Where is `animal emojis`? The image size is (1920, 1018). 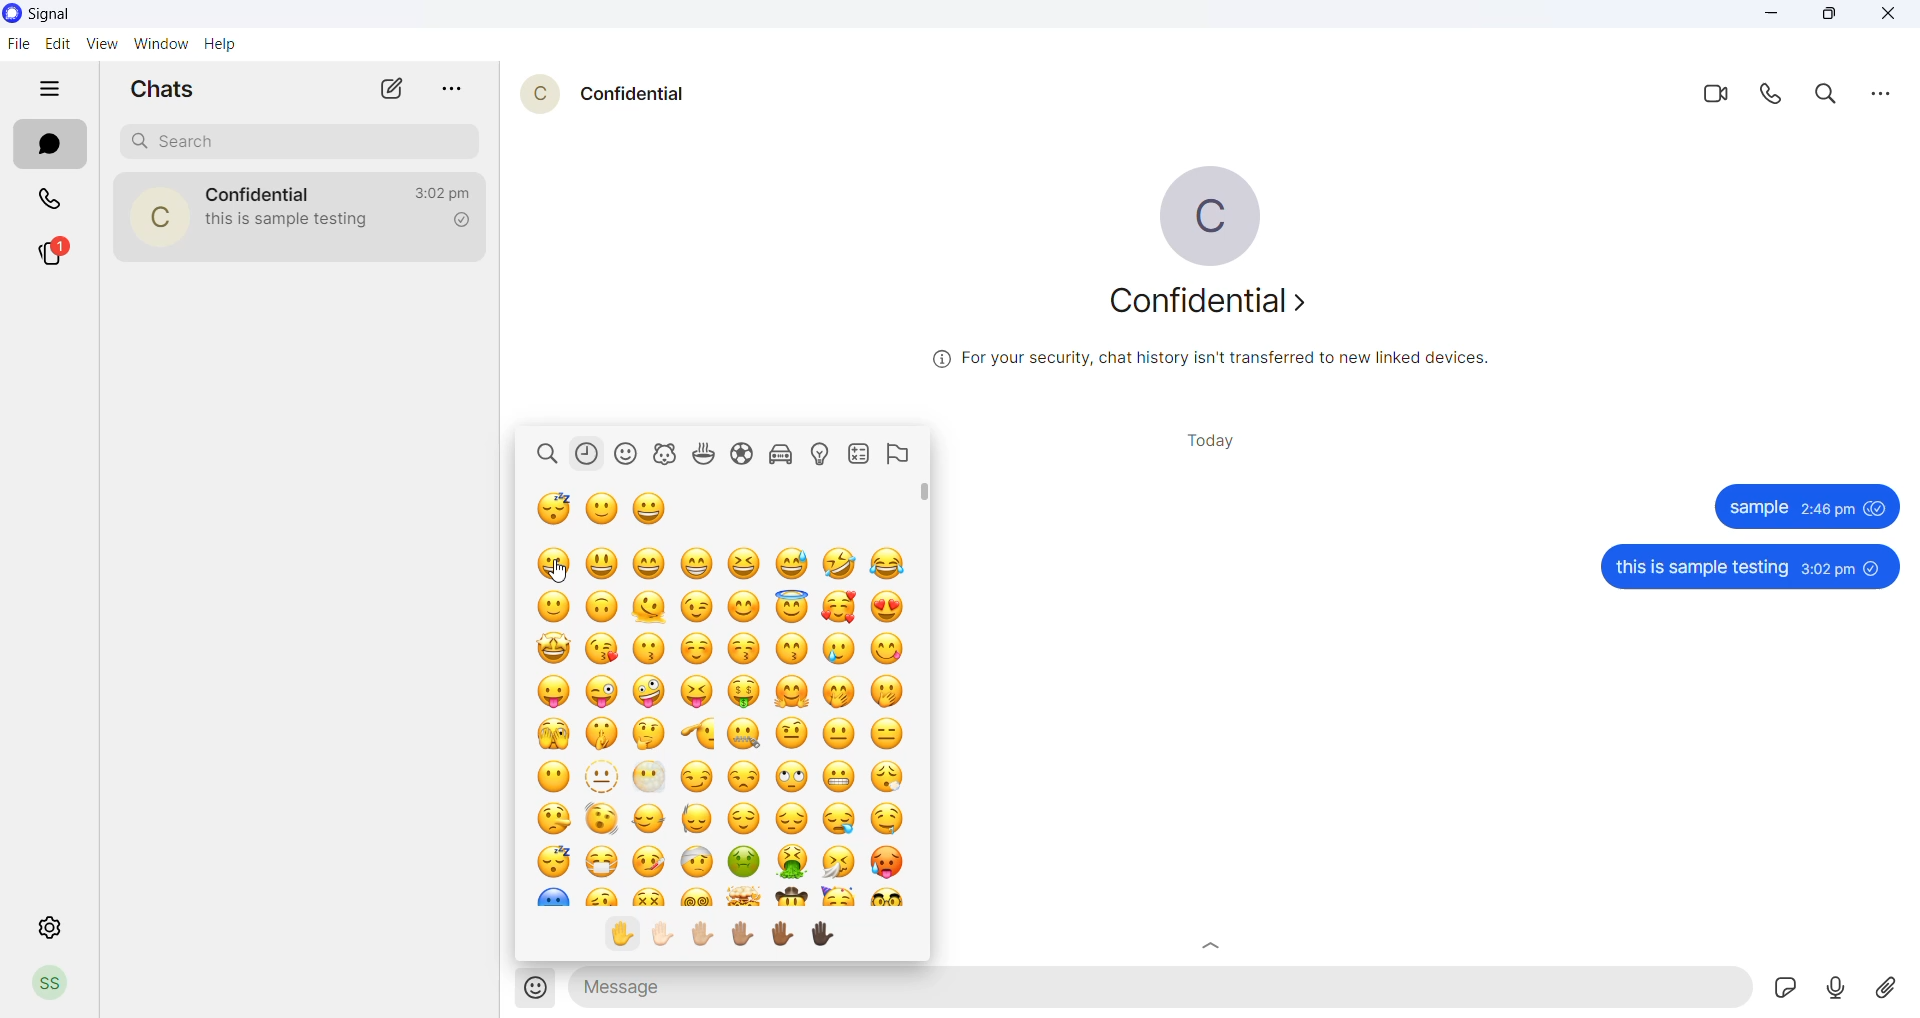
animal emojis is located at coordinates (668, 455).